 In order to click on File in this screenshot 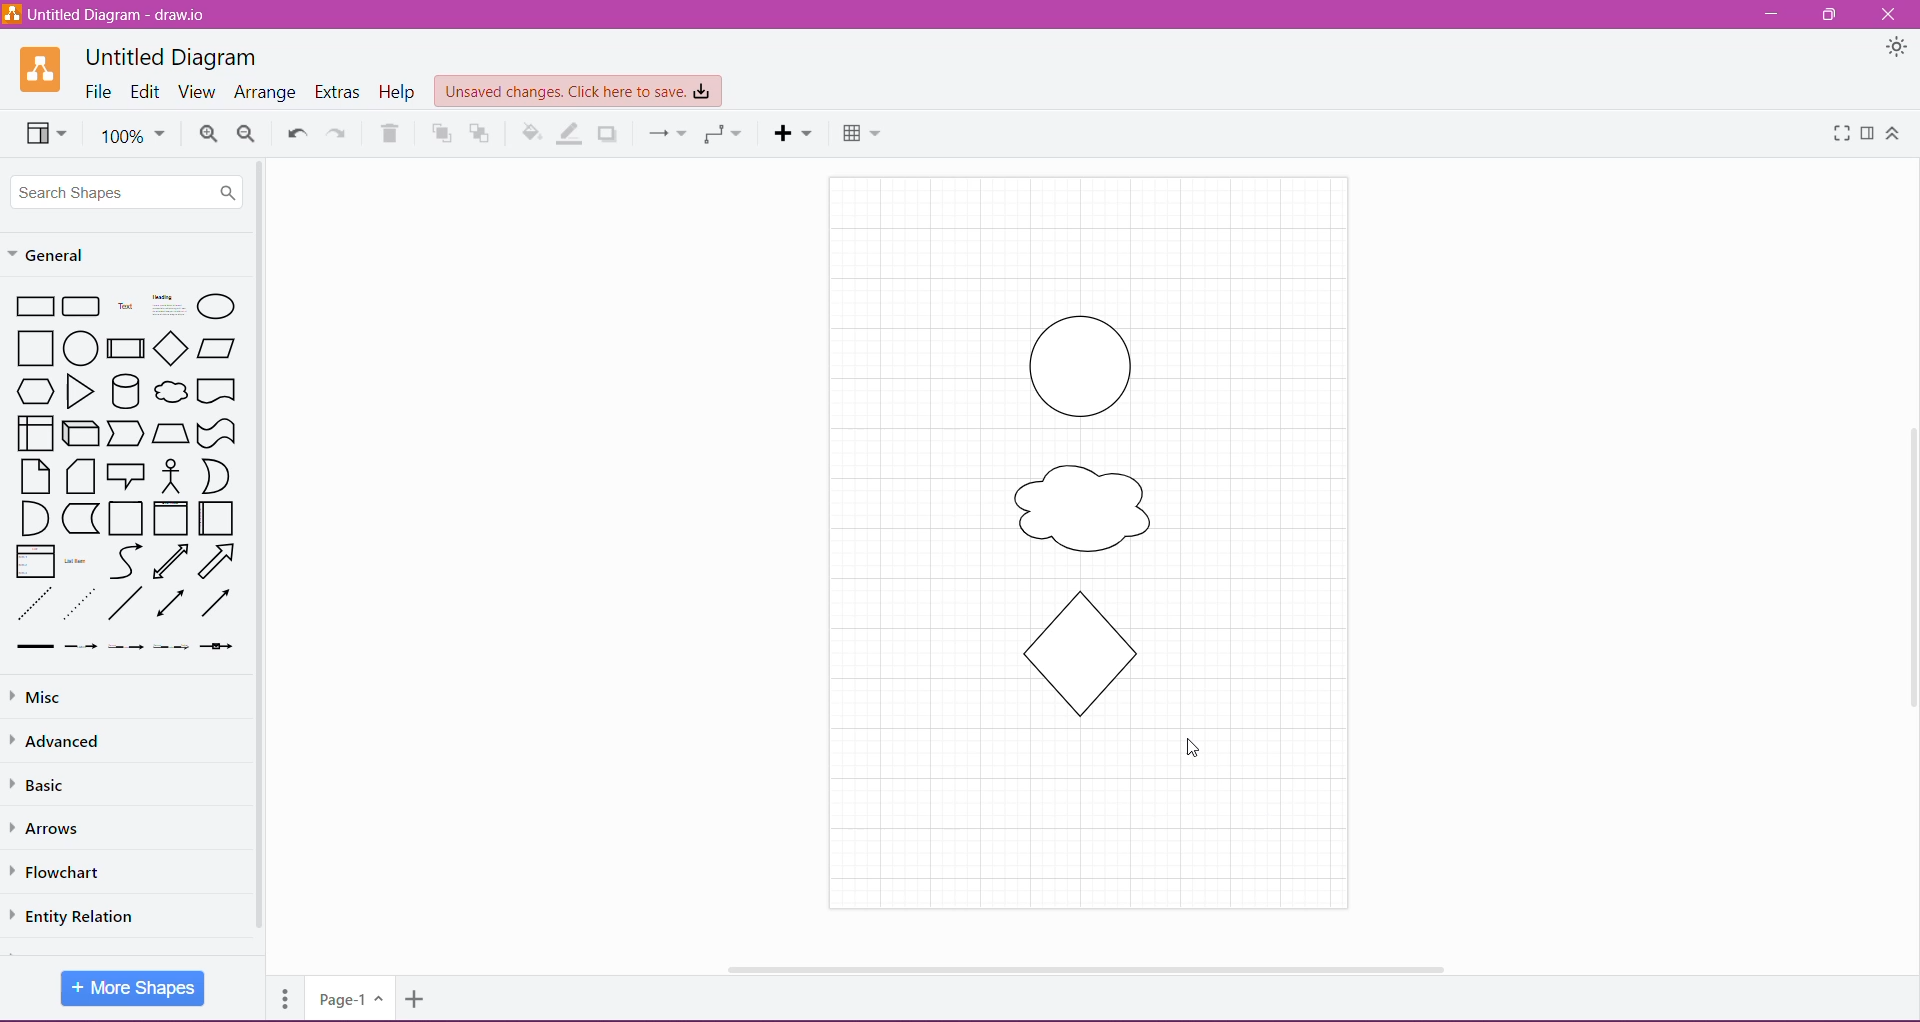, I will do `click(99, 92)`.